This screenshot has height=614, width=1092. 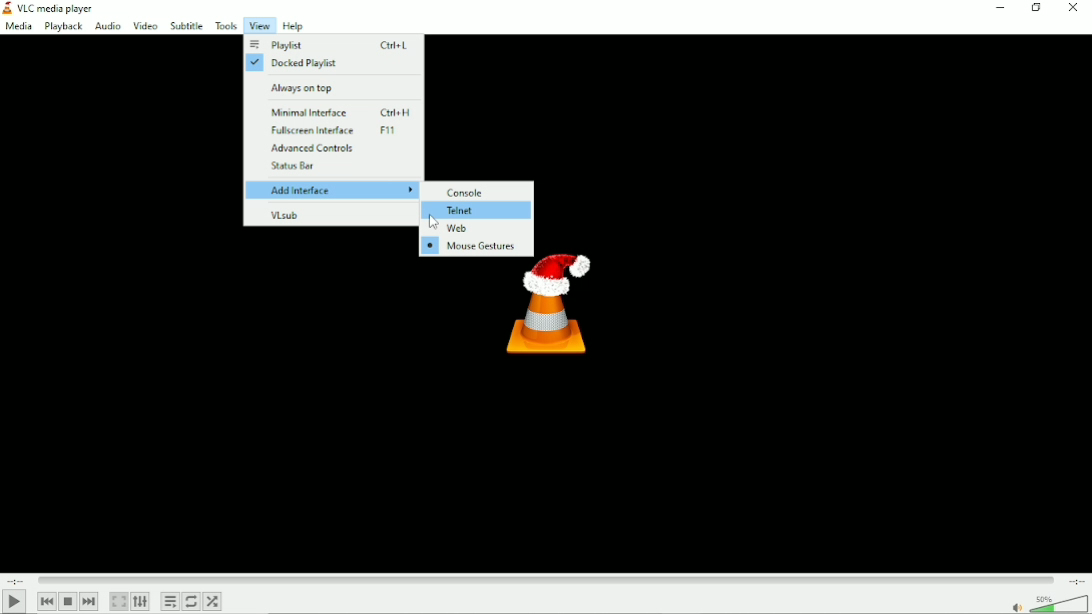 I want to click on Audio, so click(x=107, y=27).